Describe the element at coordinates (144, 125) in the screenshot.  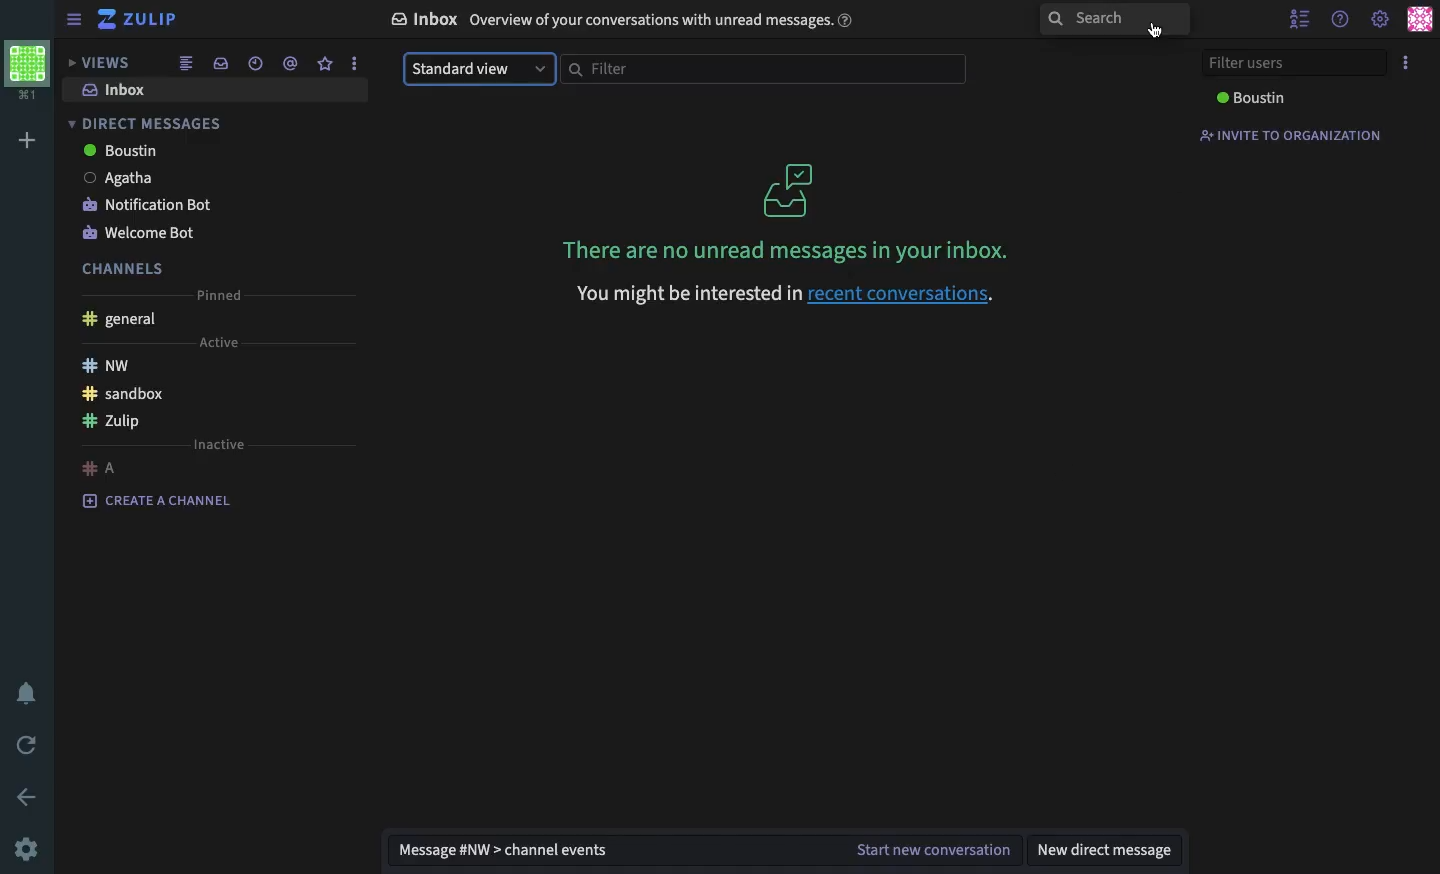
I see `direct messages` at that location.